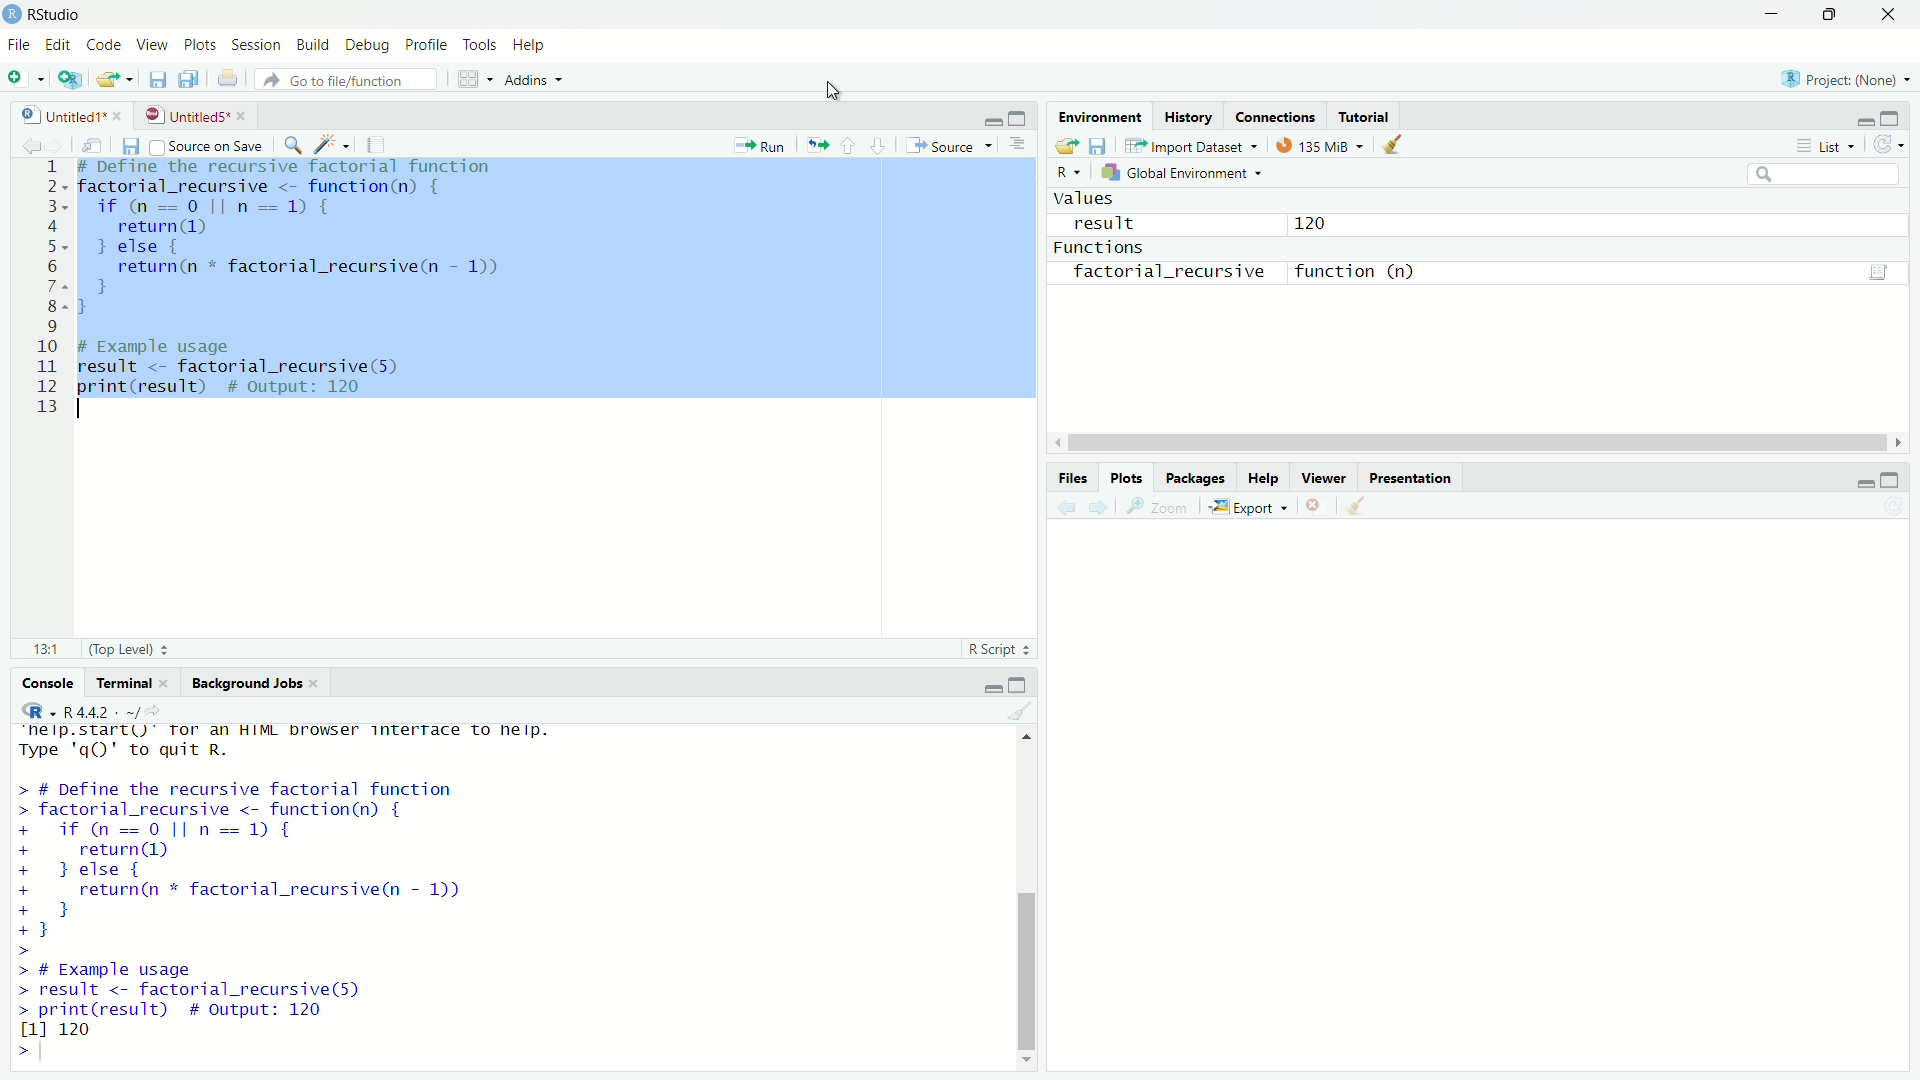  Describe the element at coordinates (136, 683) in the screenshot. I see `Terminal` at that location.